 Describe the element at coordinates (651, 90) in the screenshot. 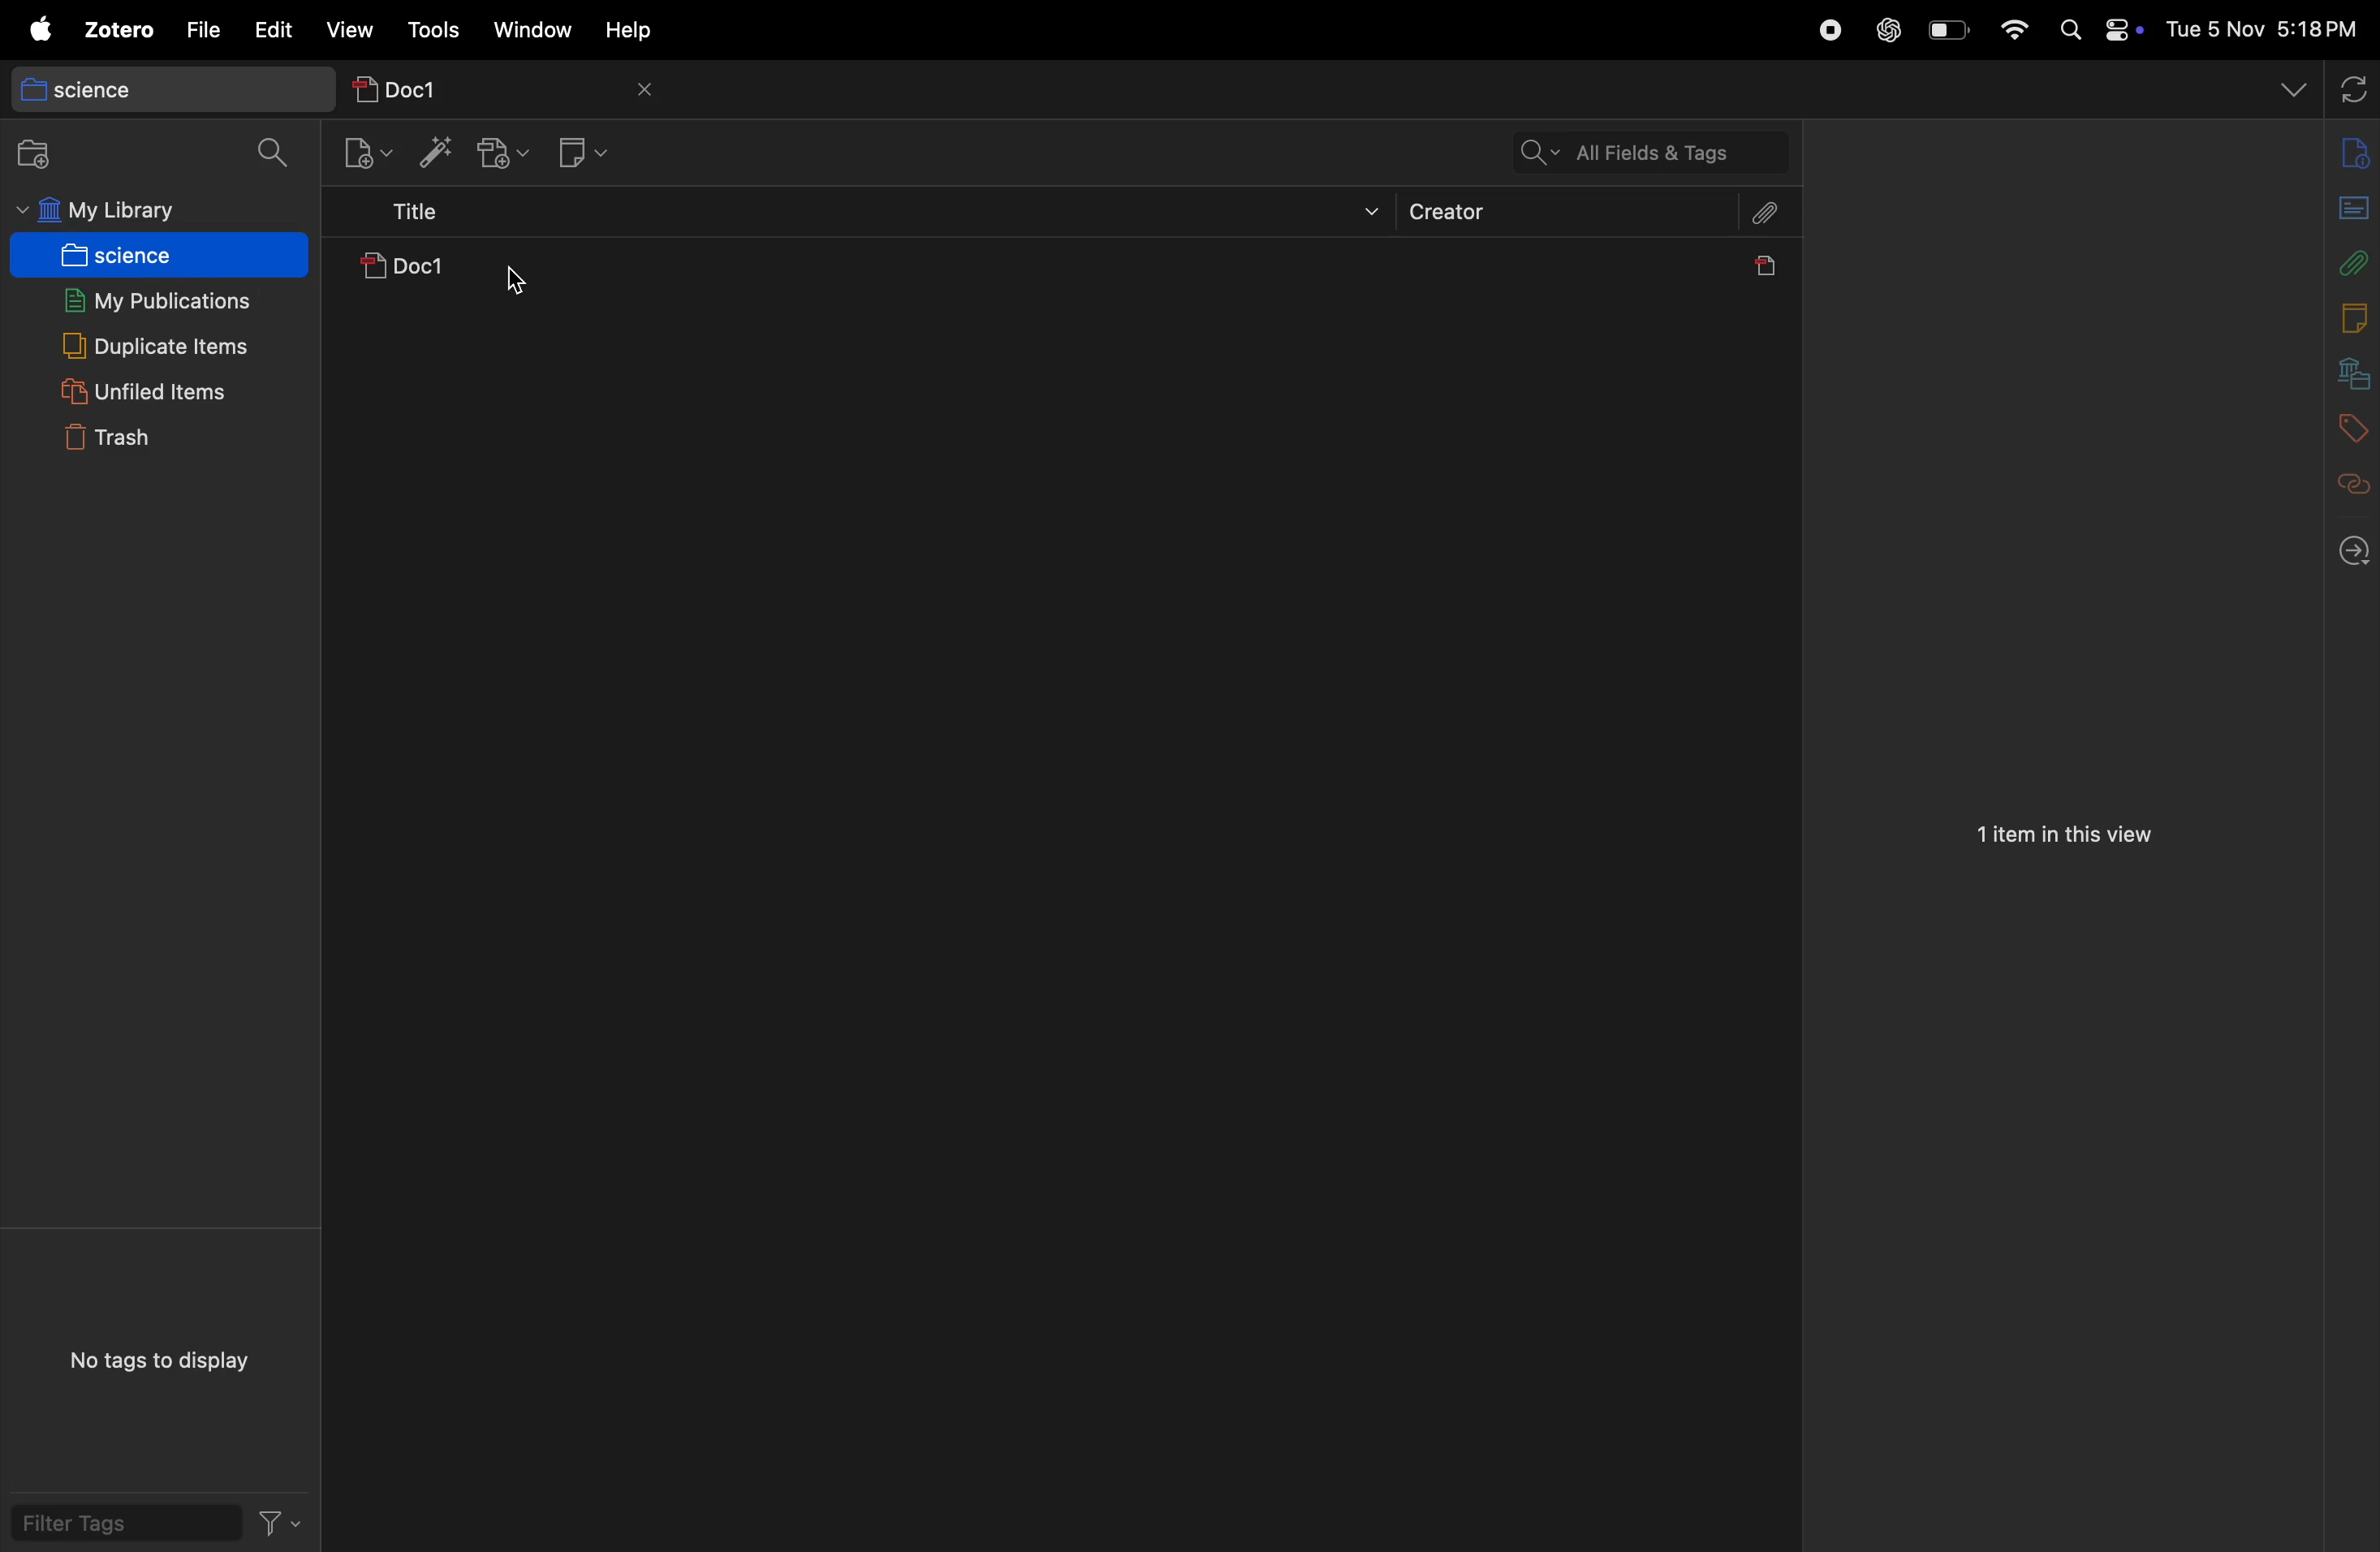

I see `close` at that location.